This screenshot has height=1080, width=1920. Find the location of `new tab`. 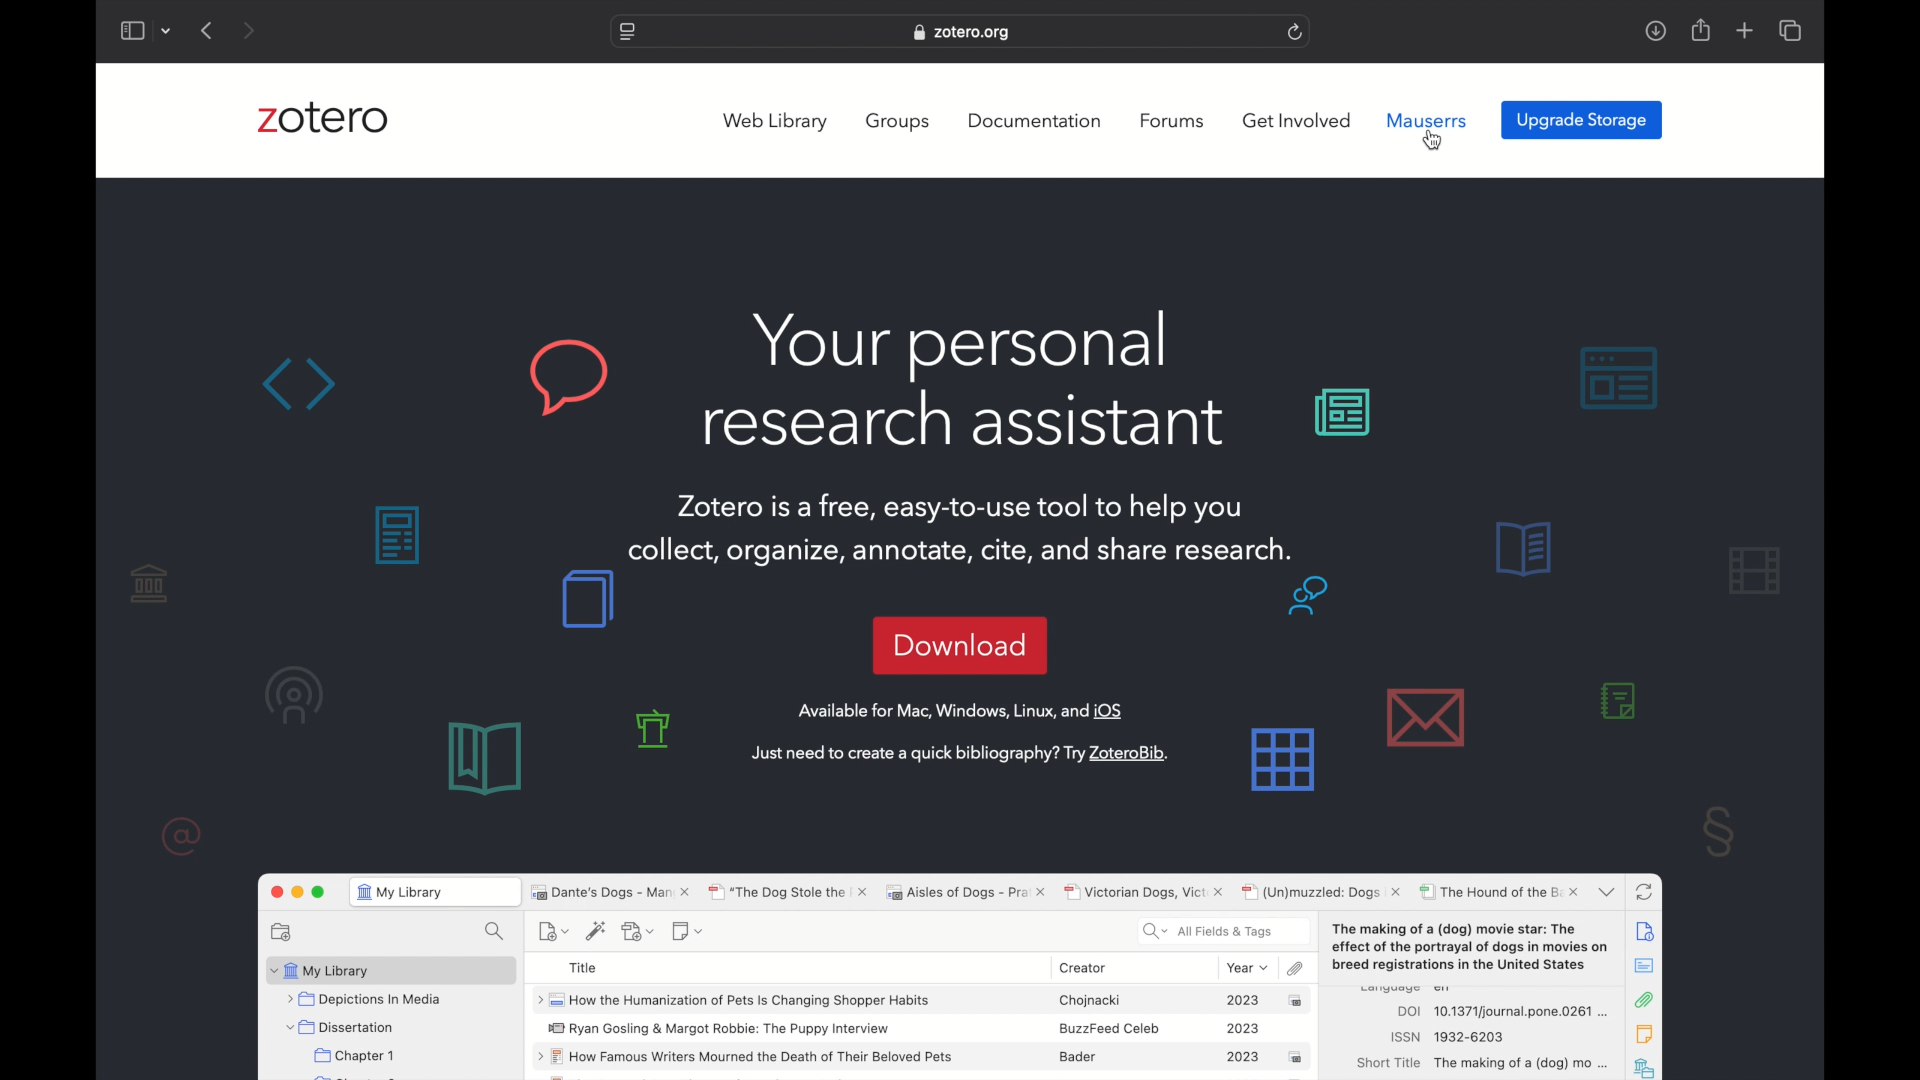

new tab is located at coordinates (1744, 30).